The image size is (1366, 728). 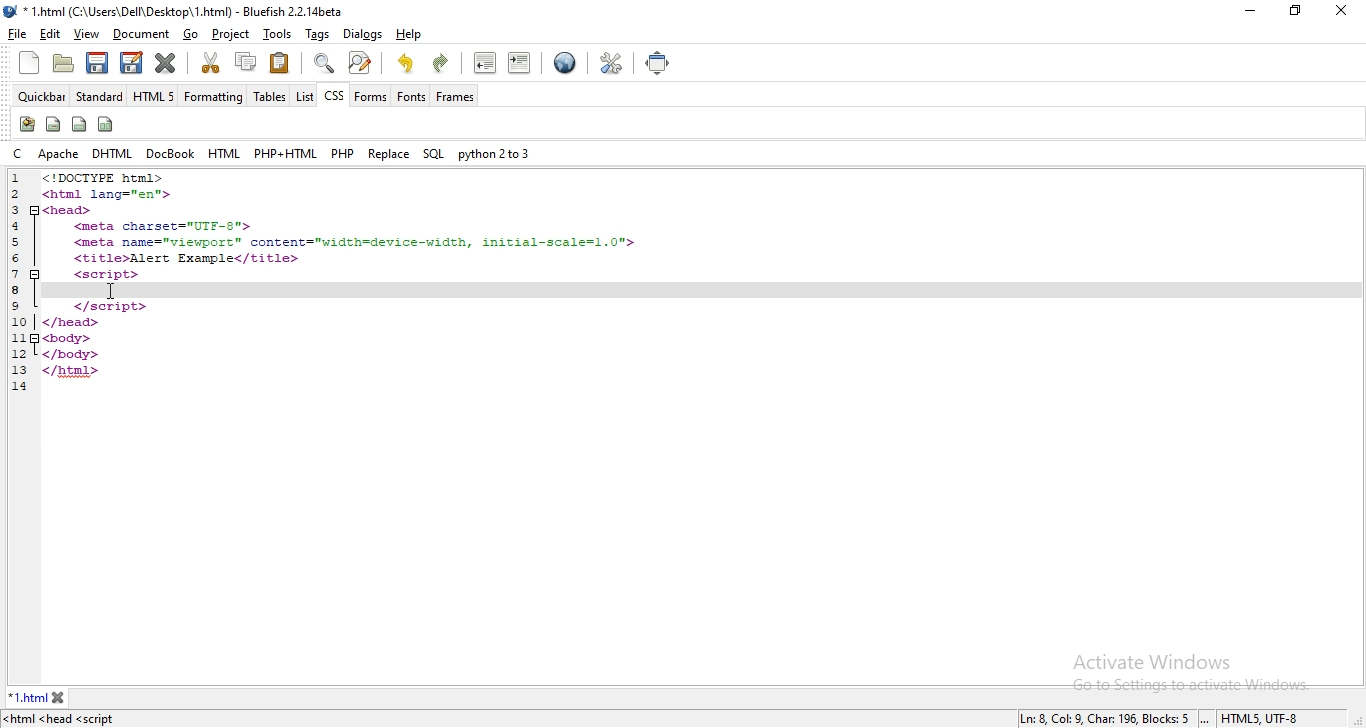 I want to click on close, so click(x=59, y=698).